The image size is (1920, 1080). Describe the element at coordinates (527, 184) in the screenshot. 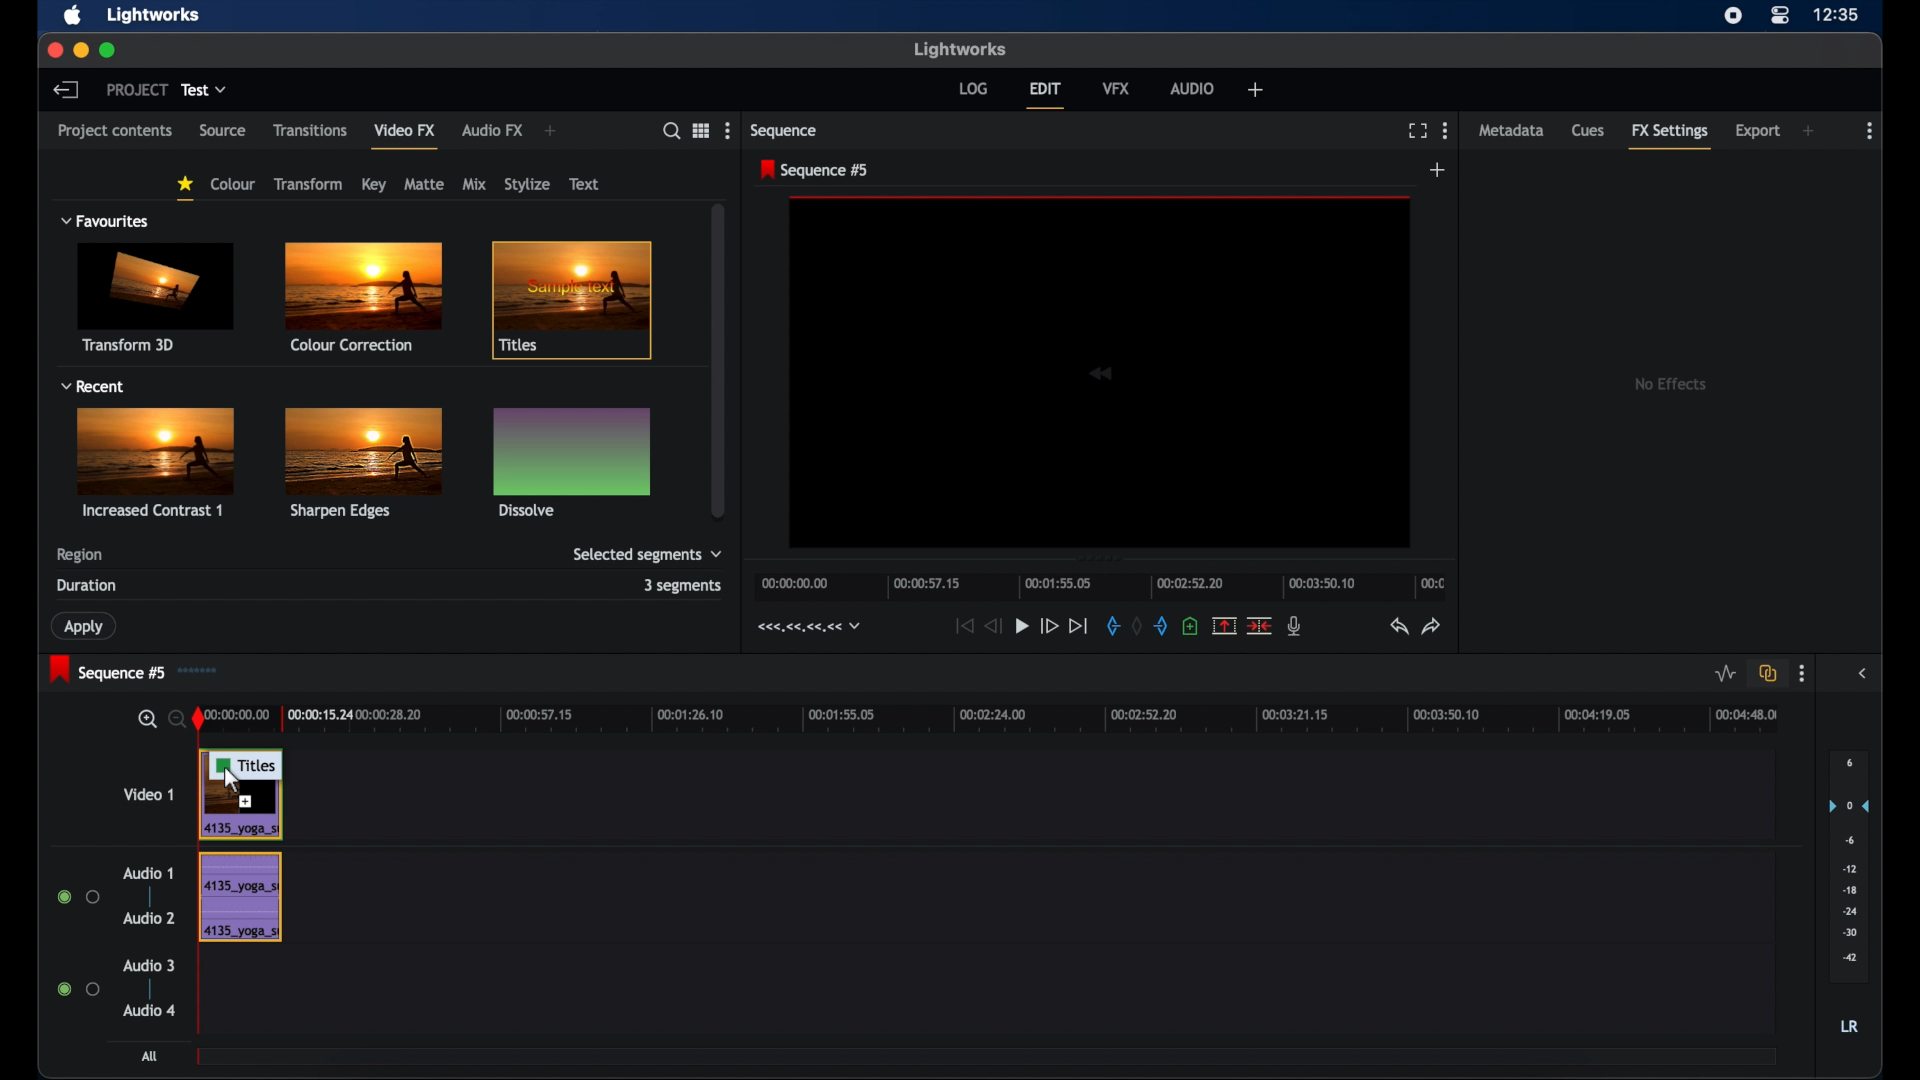

I see `stylize` at that location.